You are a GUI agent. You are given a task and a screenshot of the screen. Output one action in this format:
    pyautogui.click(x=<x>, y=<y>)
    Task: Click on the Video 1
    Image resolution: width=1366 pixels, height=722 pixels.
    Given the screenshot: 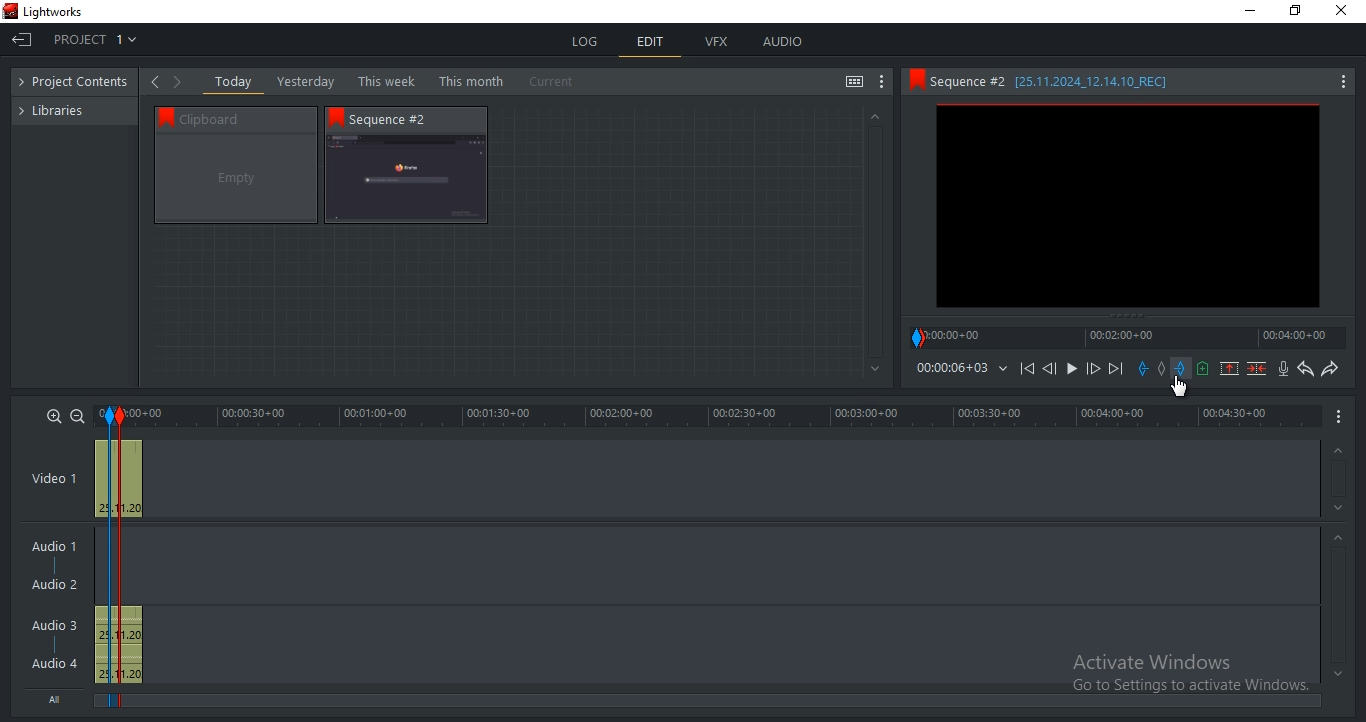 What is the action you would take?
    pyautogui.click(x=54, y=480)
    